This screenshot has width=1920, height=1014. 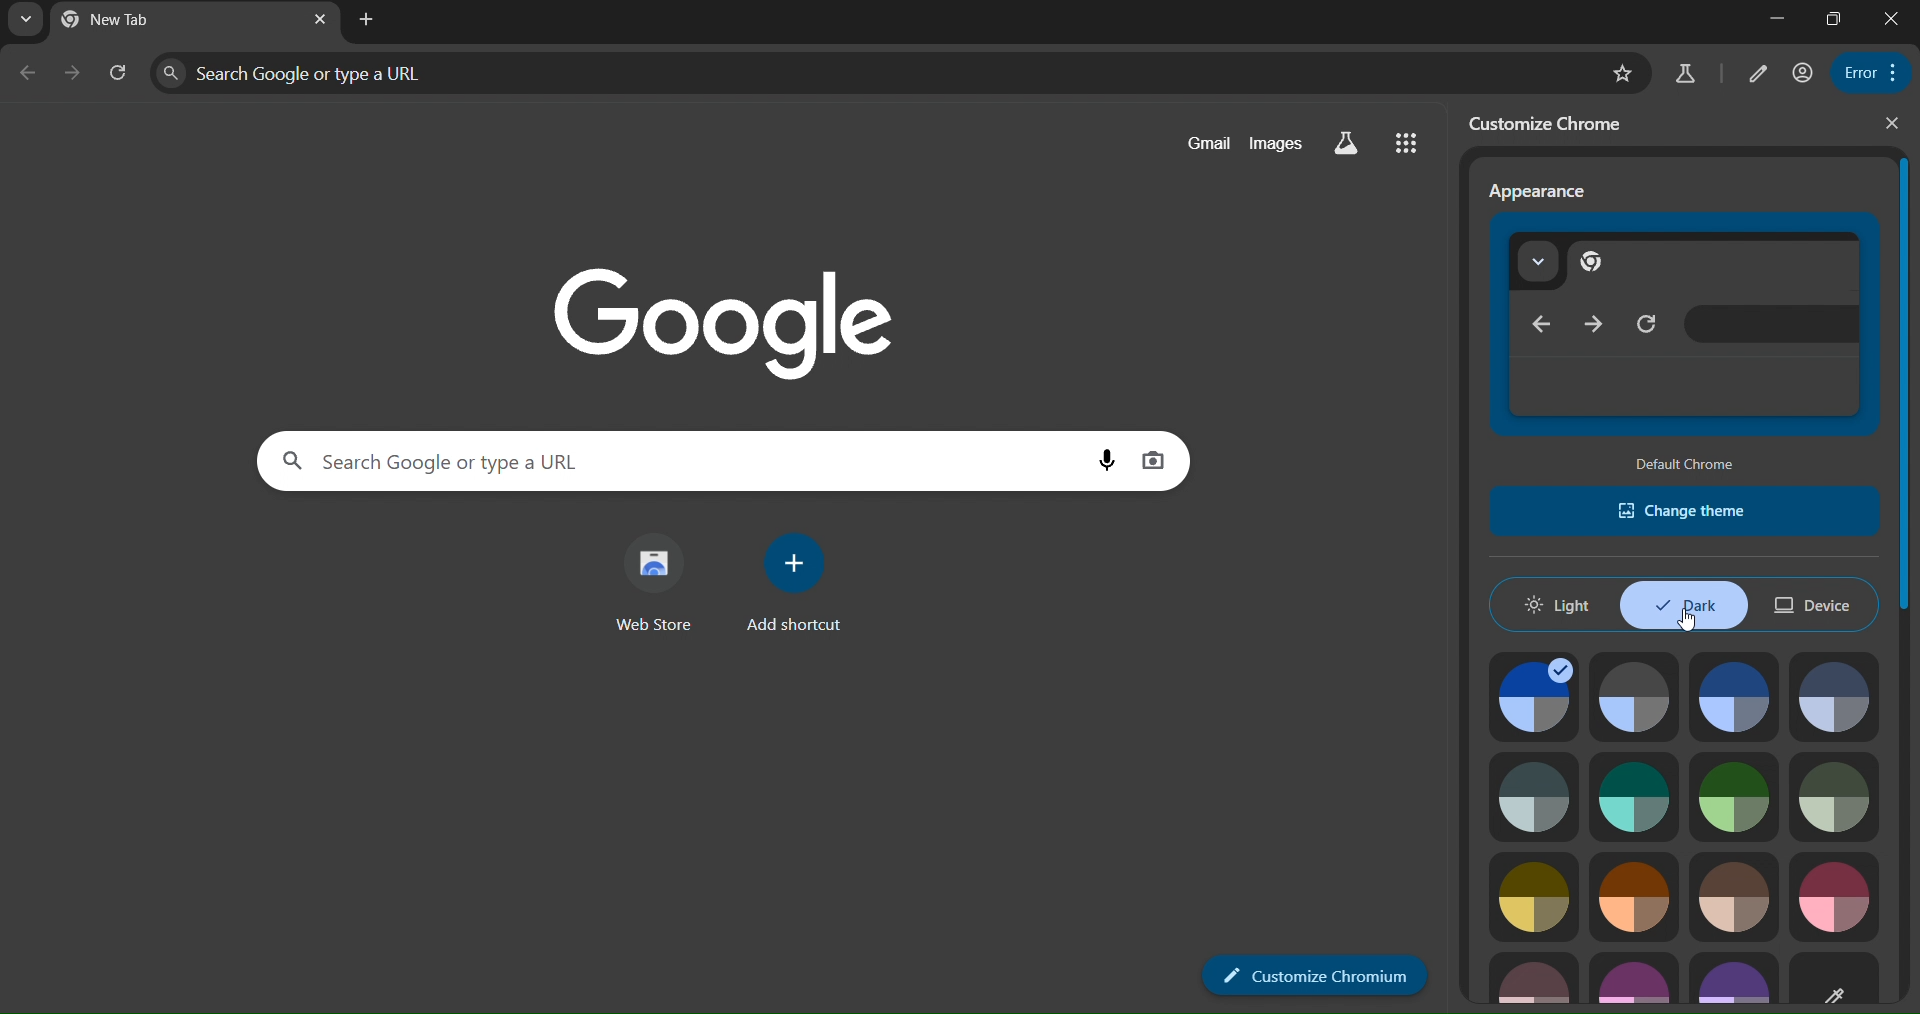 What do you see at coordinates (1634, 697) in the screenshot?
I see `theme icon` at bounding box center [1634, 697].